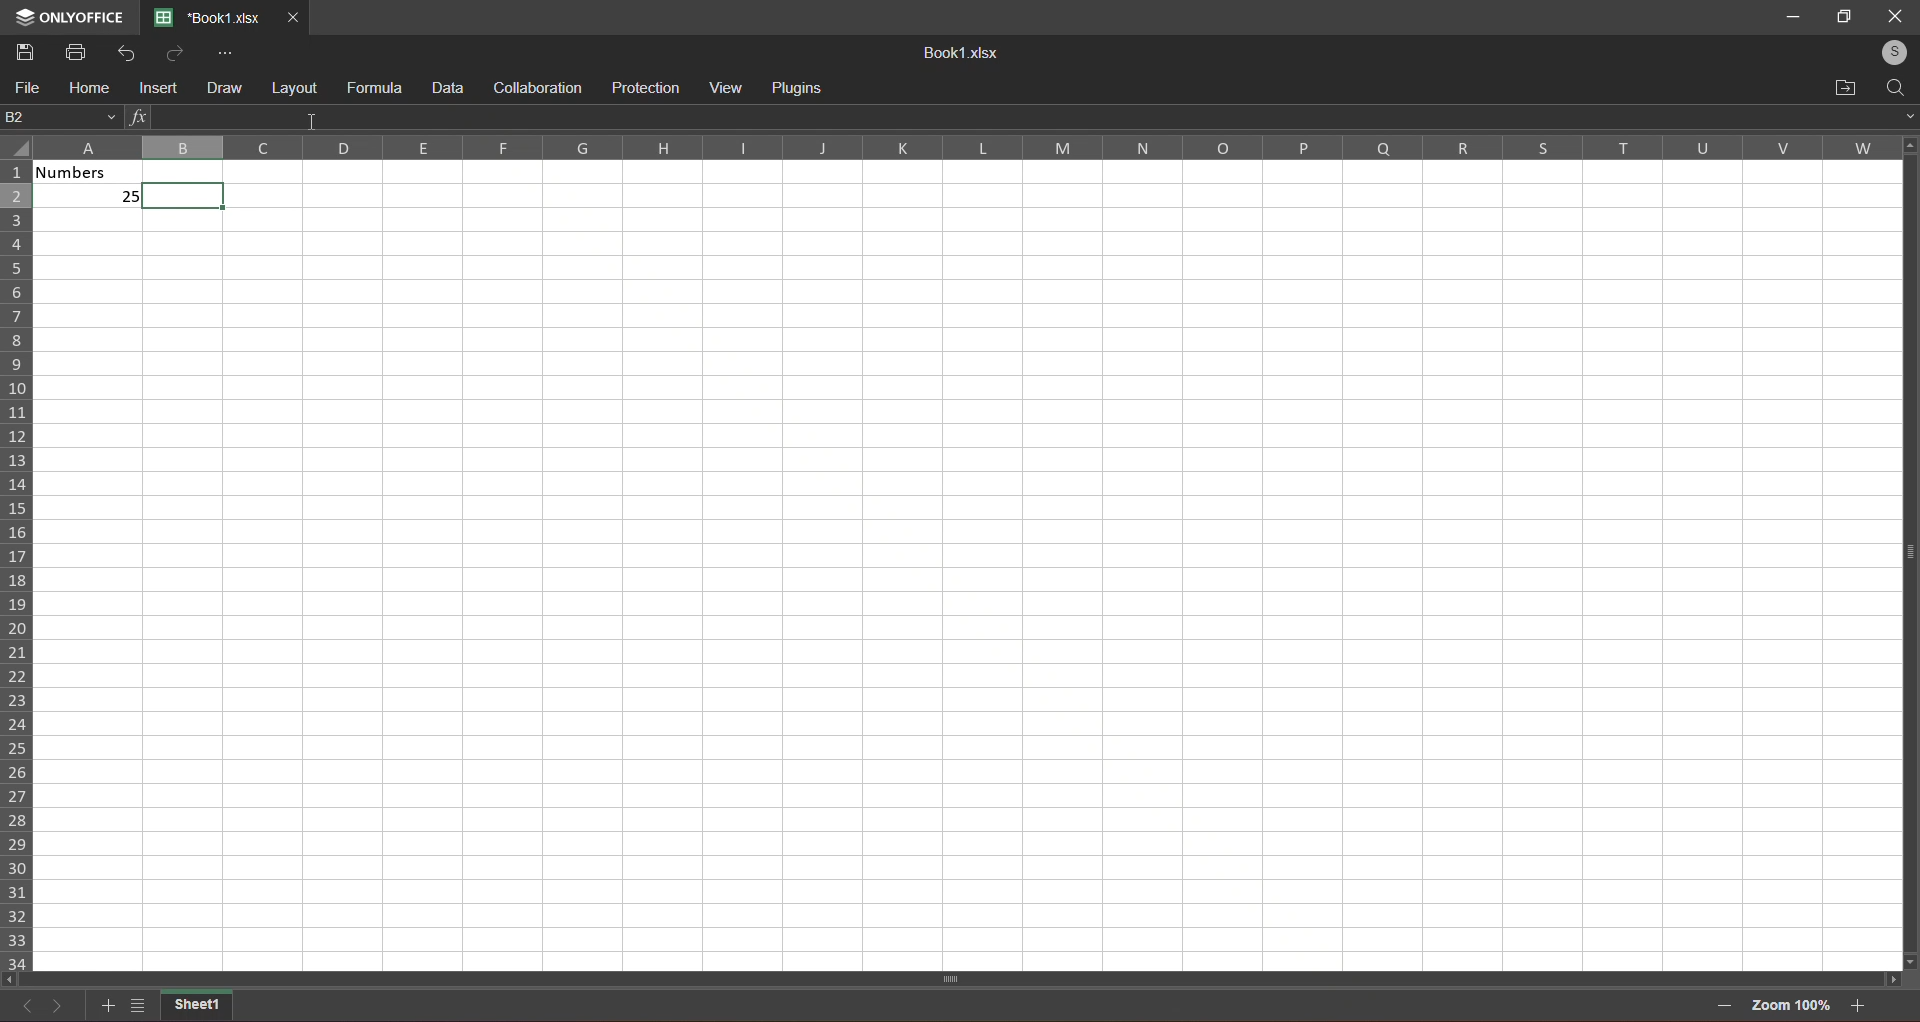 This screenshot has width=1920, height=1022. I want to click on plugins, so click(802, 85).